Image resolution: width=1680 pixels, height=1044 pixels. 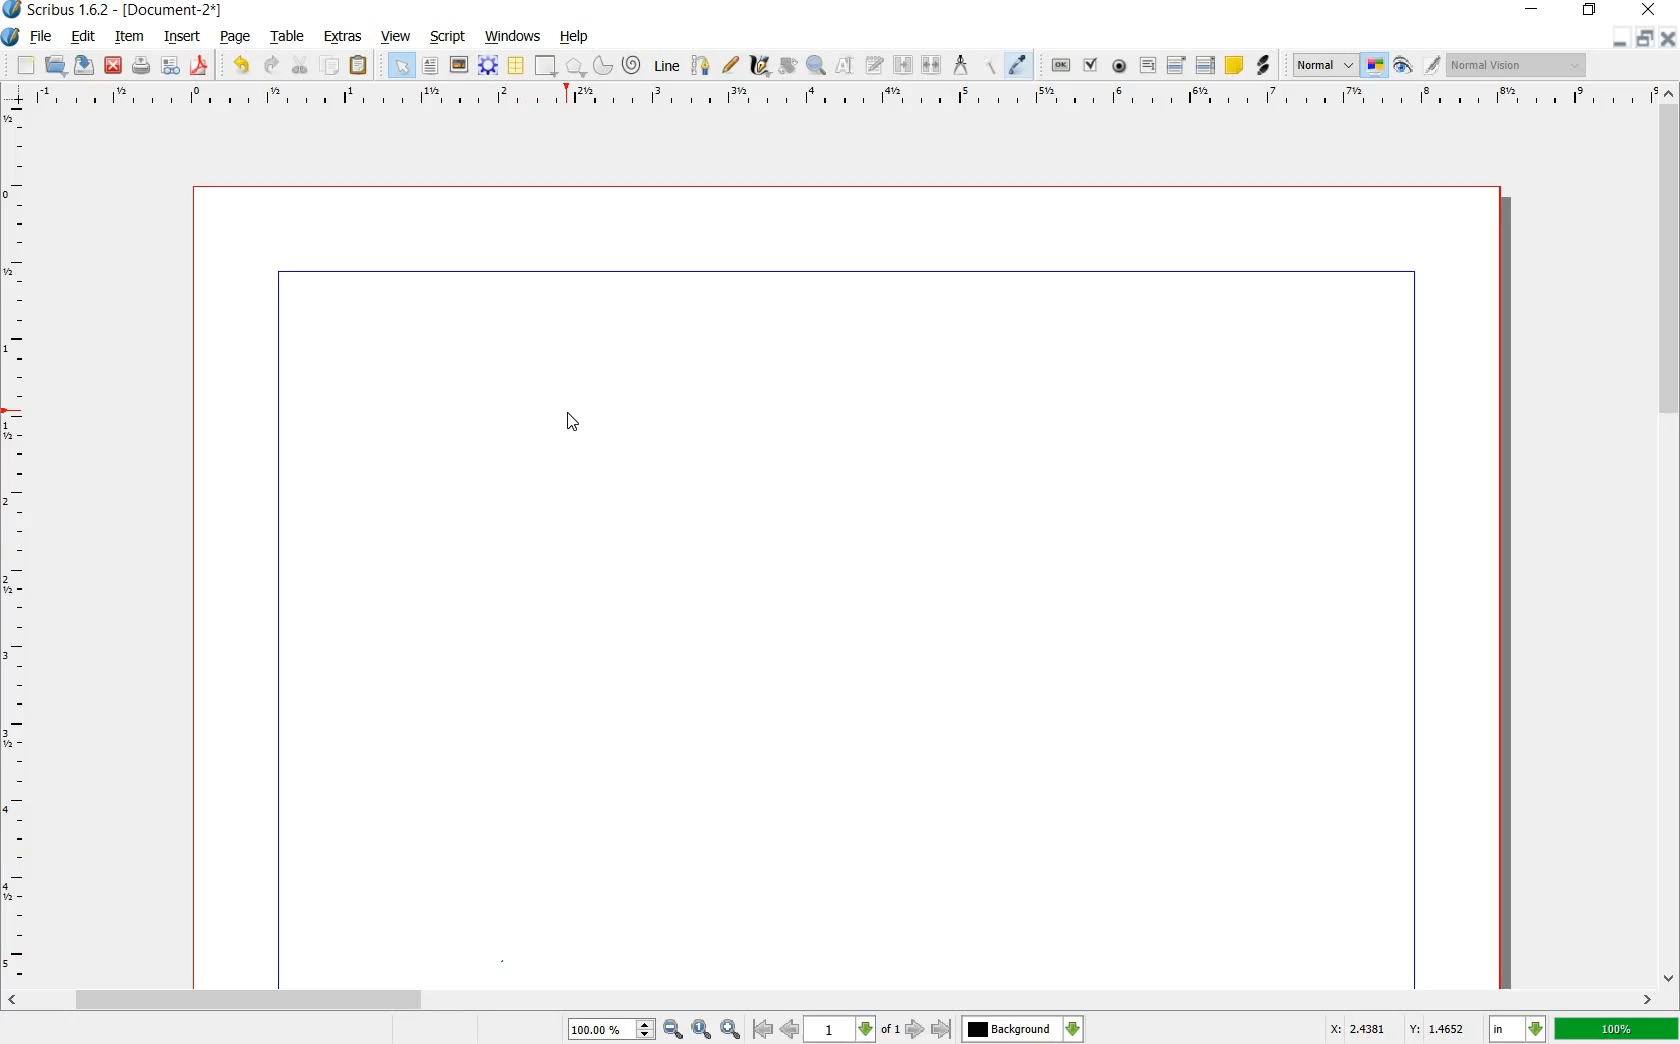 I want to click on TABLE, so click(x=517, y=66).